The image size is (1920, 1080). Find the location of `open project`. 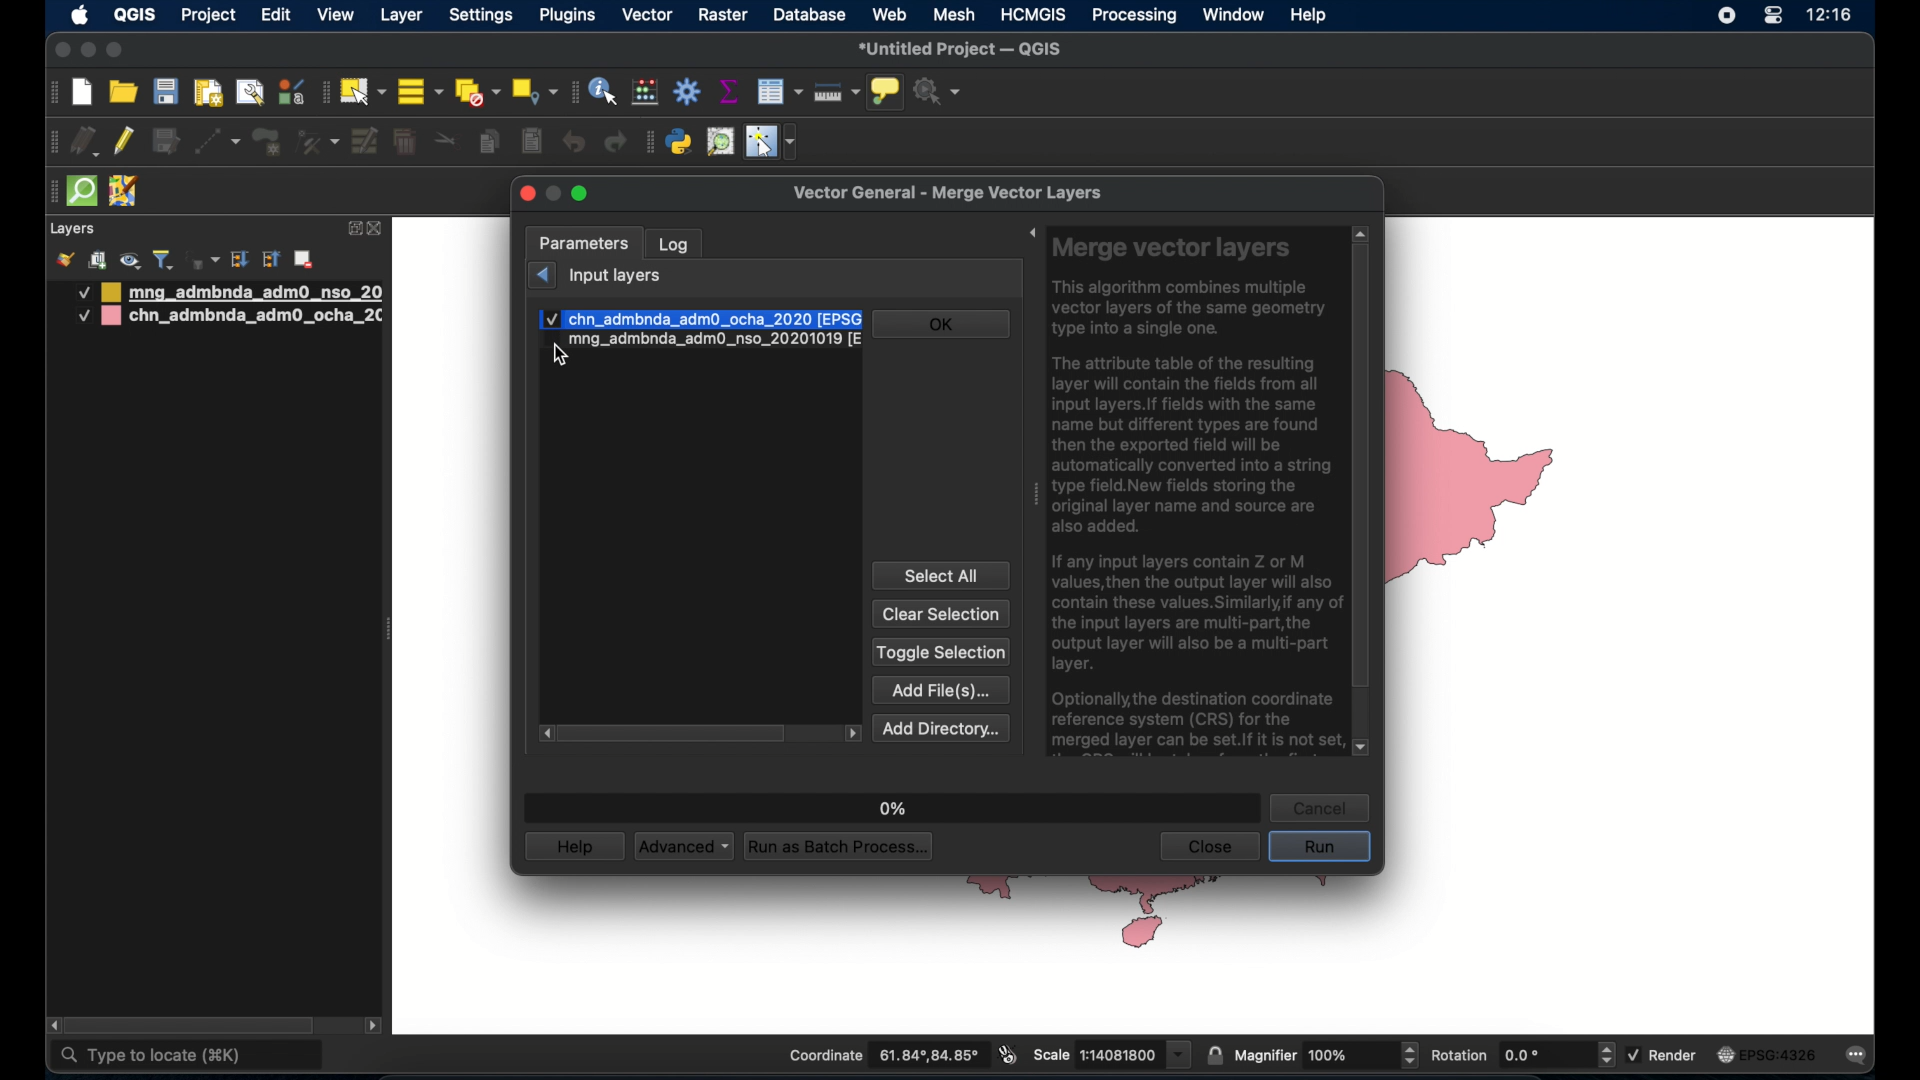

open project is located at coordinates (125, 93).